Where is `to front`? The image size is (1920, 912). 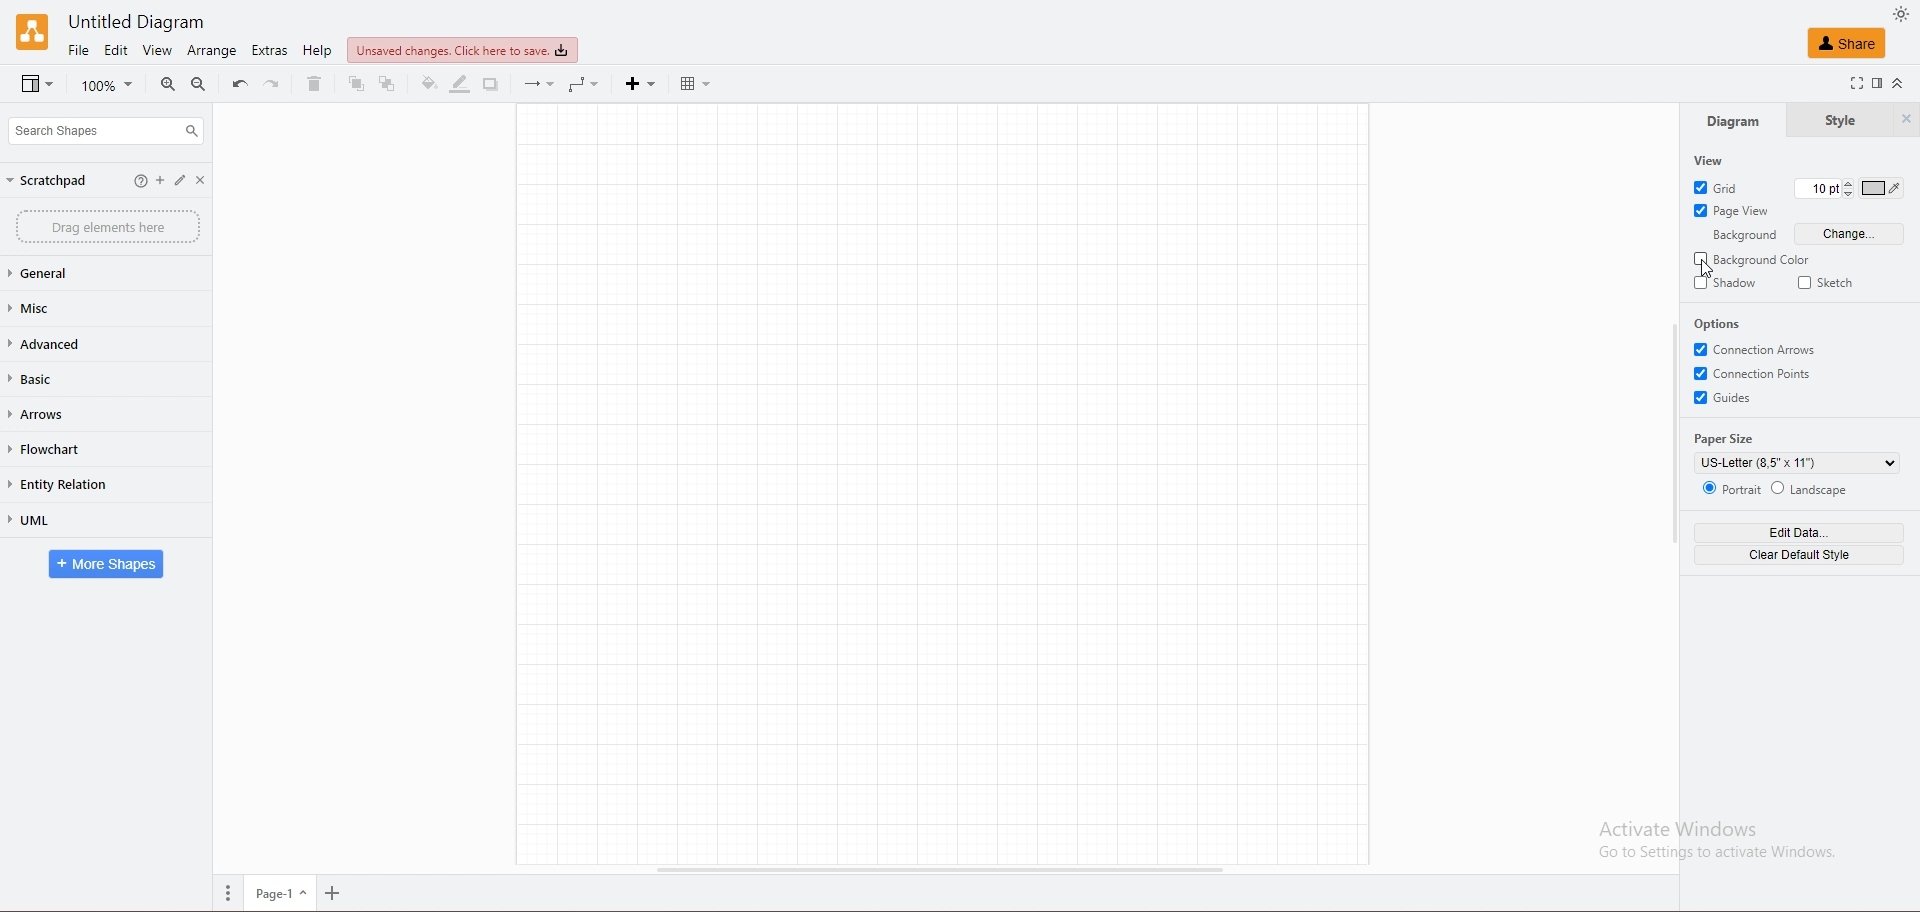
to front is located at coordinates (357, 84).